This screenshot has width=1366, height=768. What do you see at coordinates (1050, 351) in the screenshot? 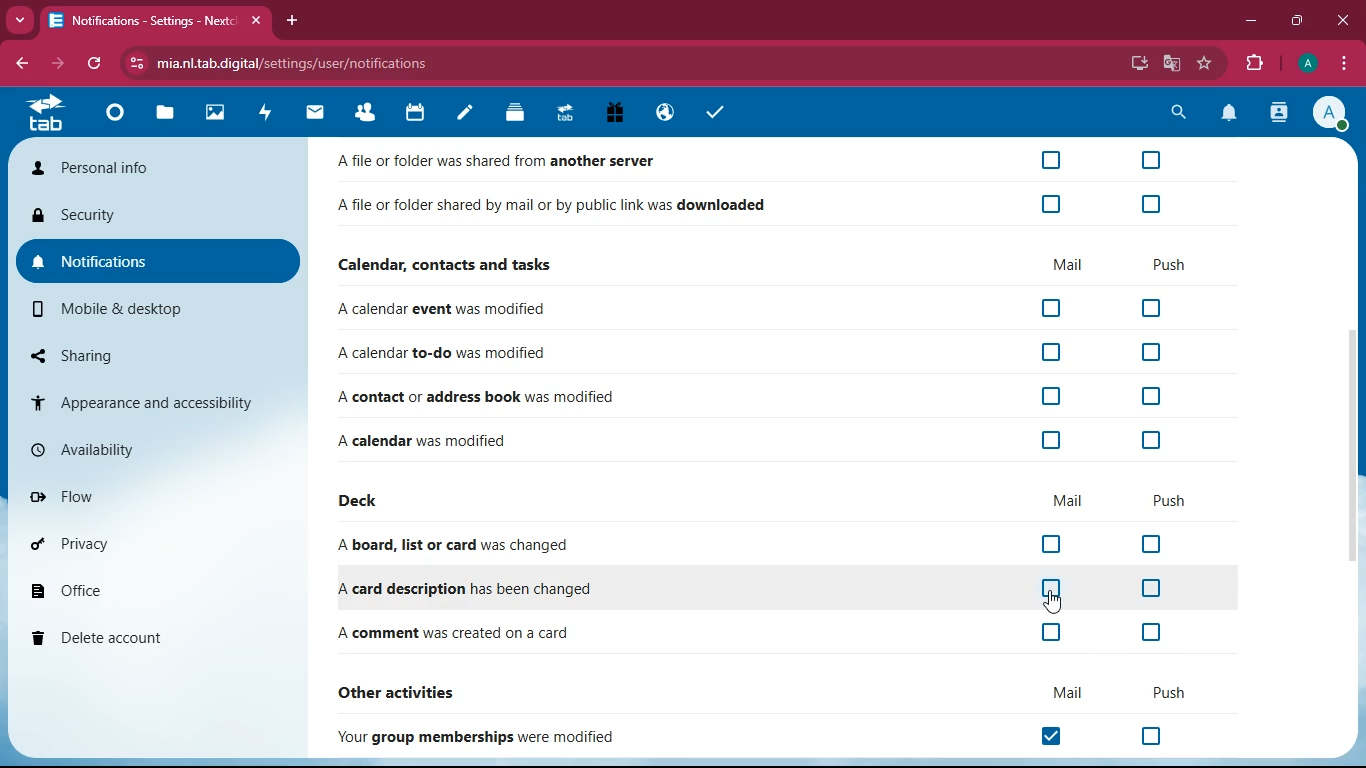
I see `off` at bounding box center [1050, 351].